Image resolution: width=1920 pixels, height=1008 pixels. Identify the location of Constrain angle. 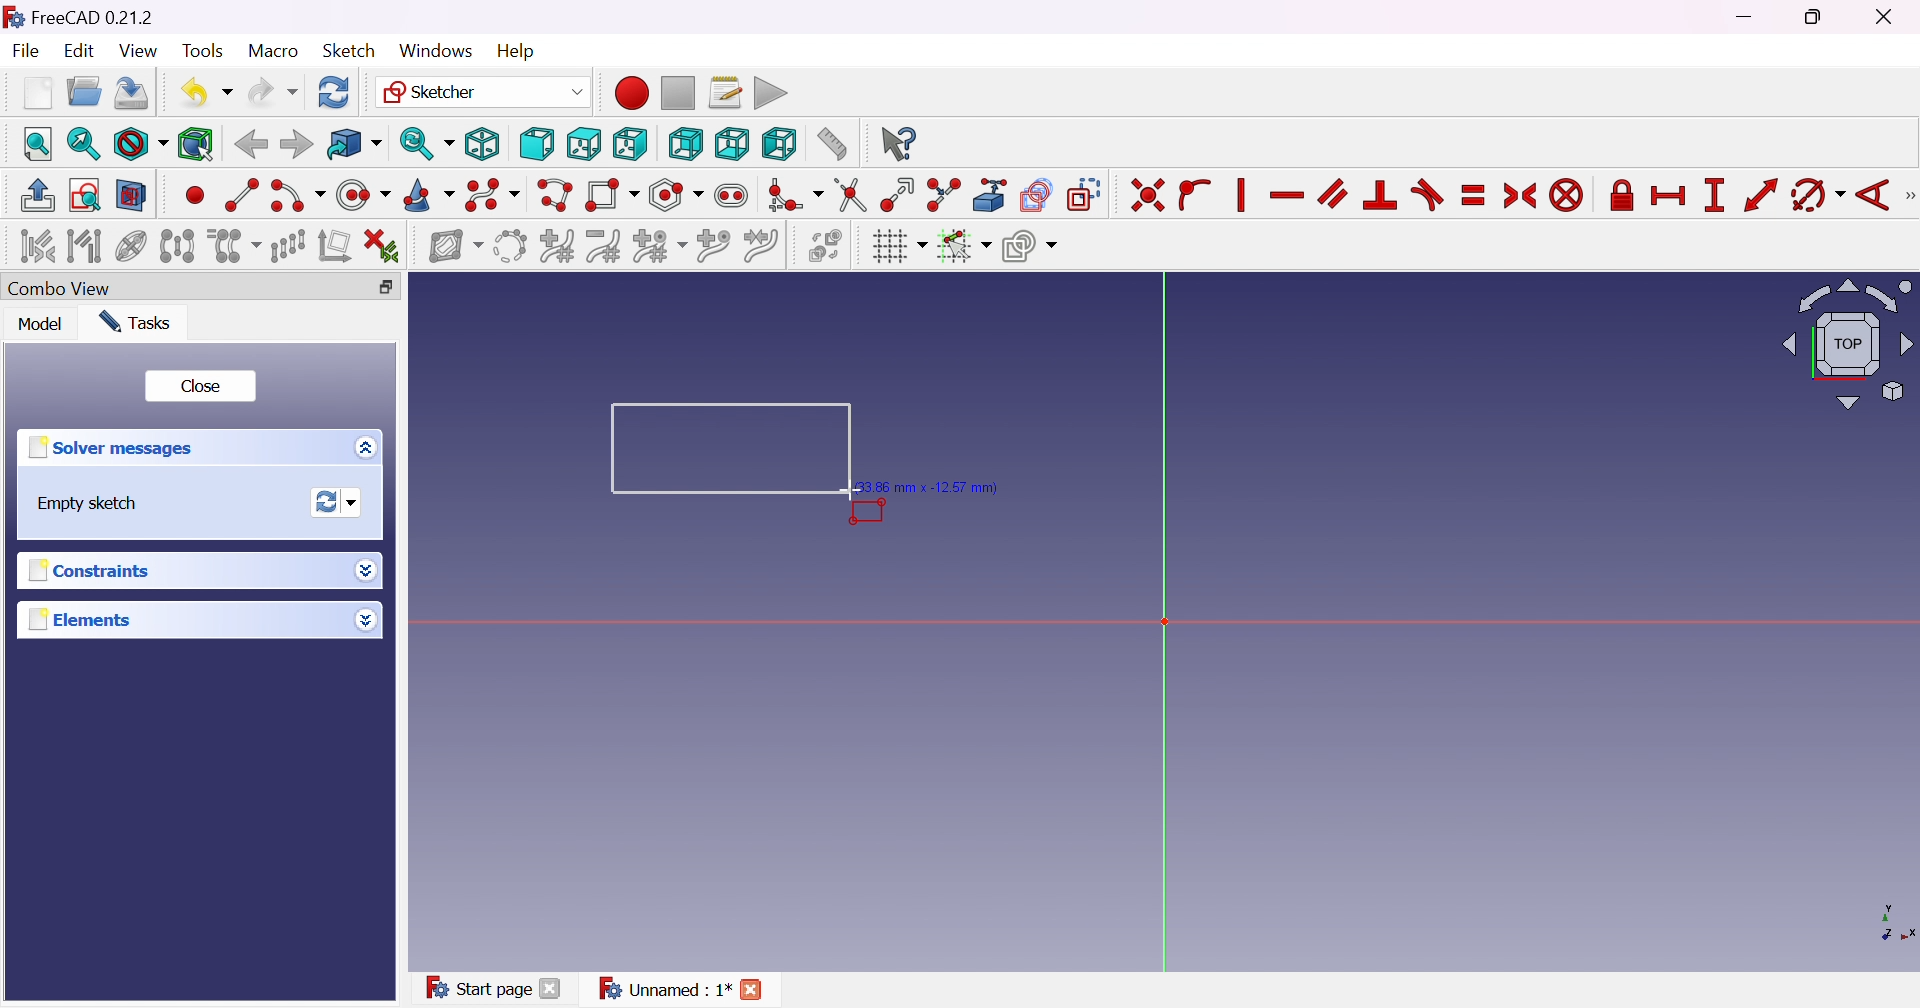
(1871, 197).